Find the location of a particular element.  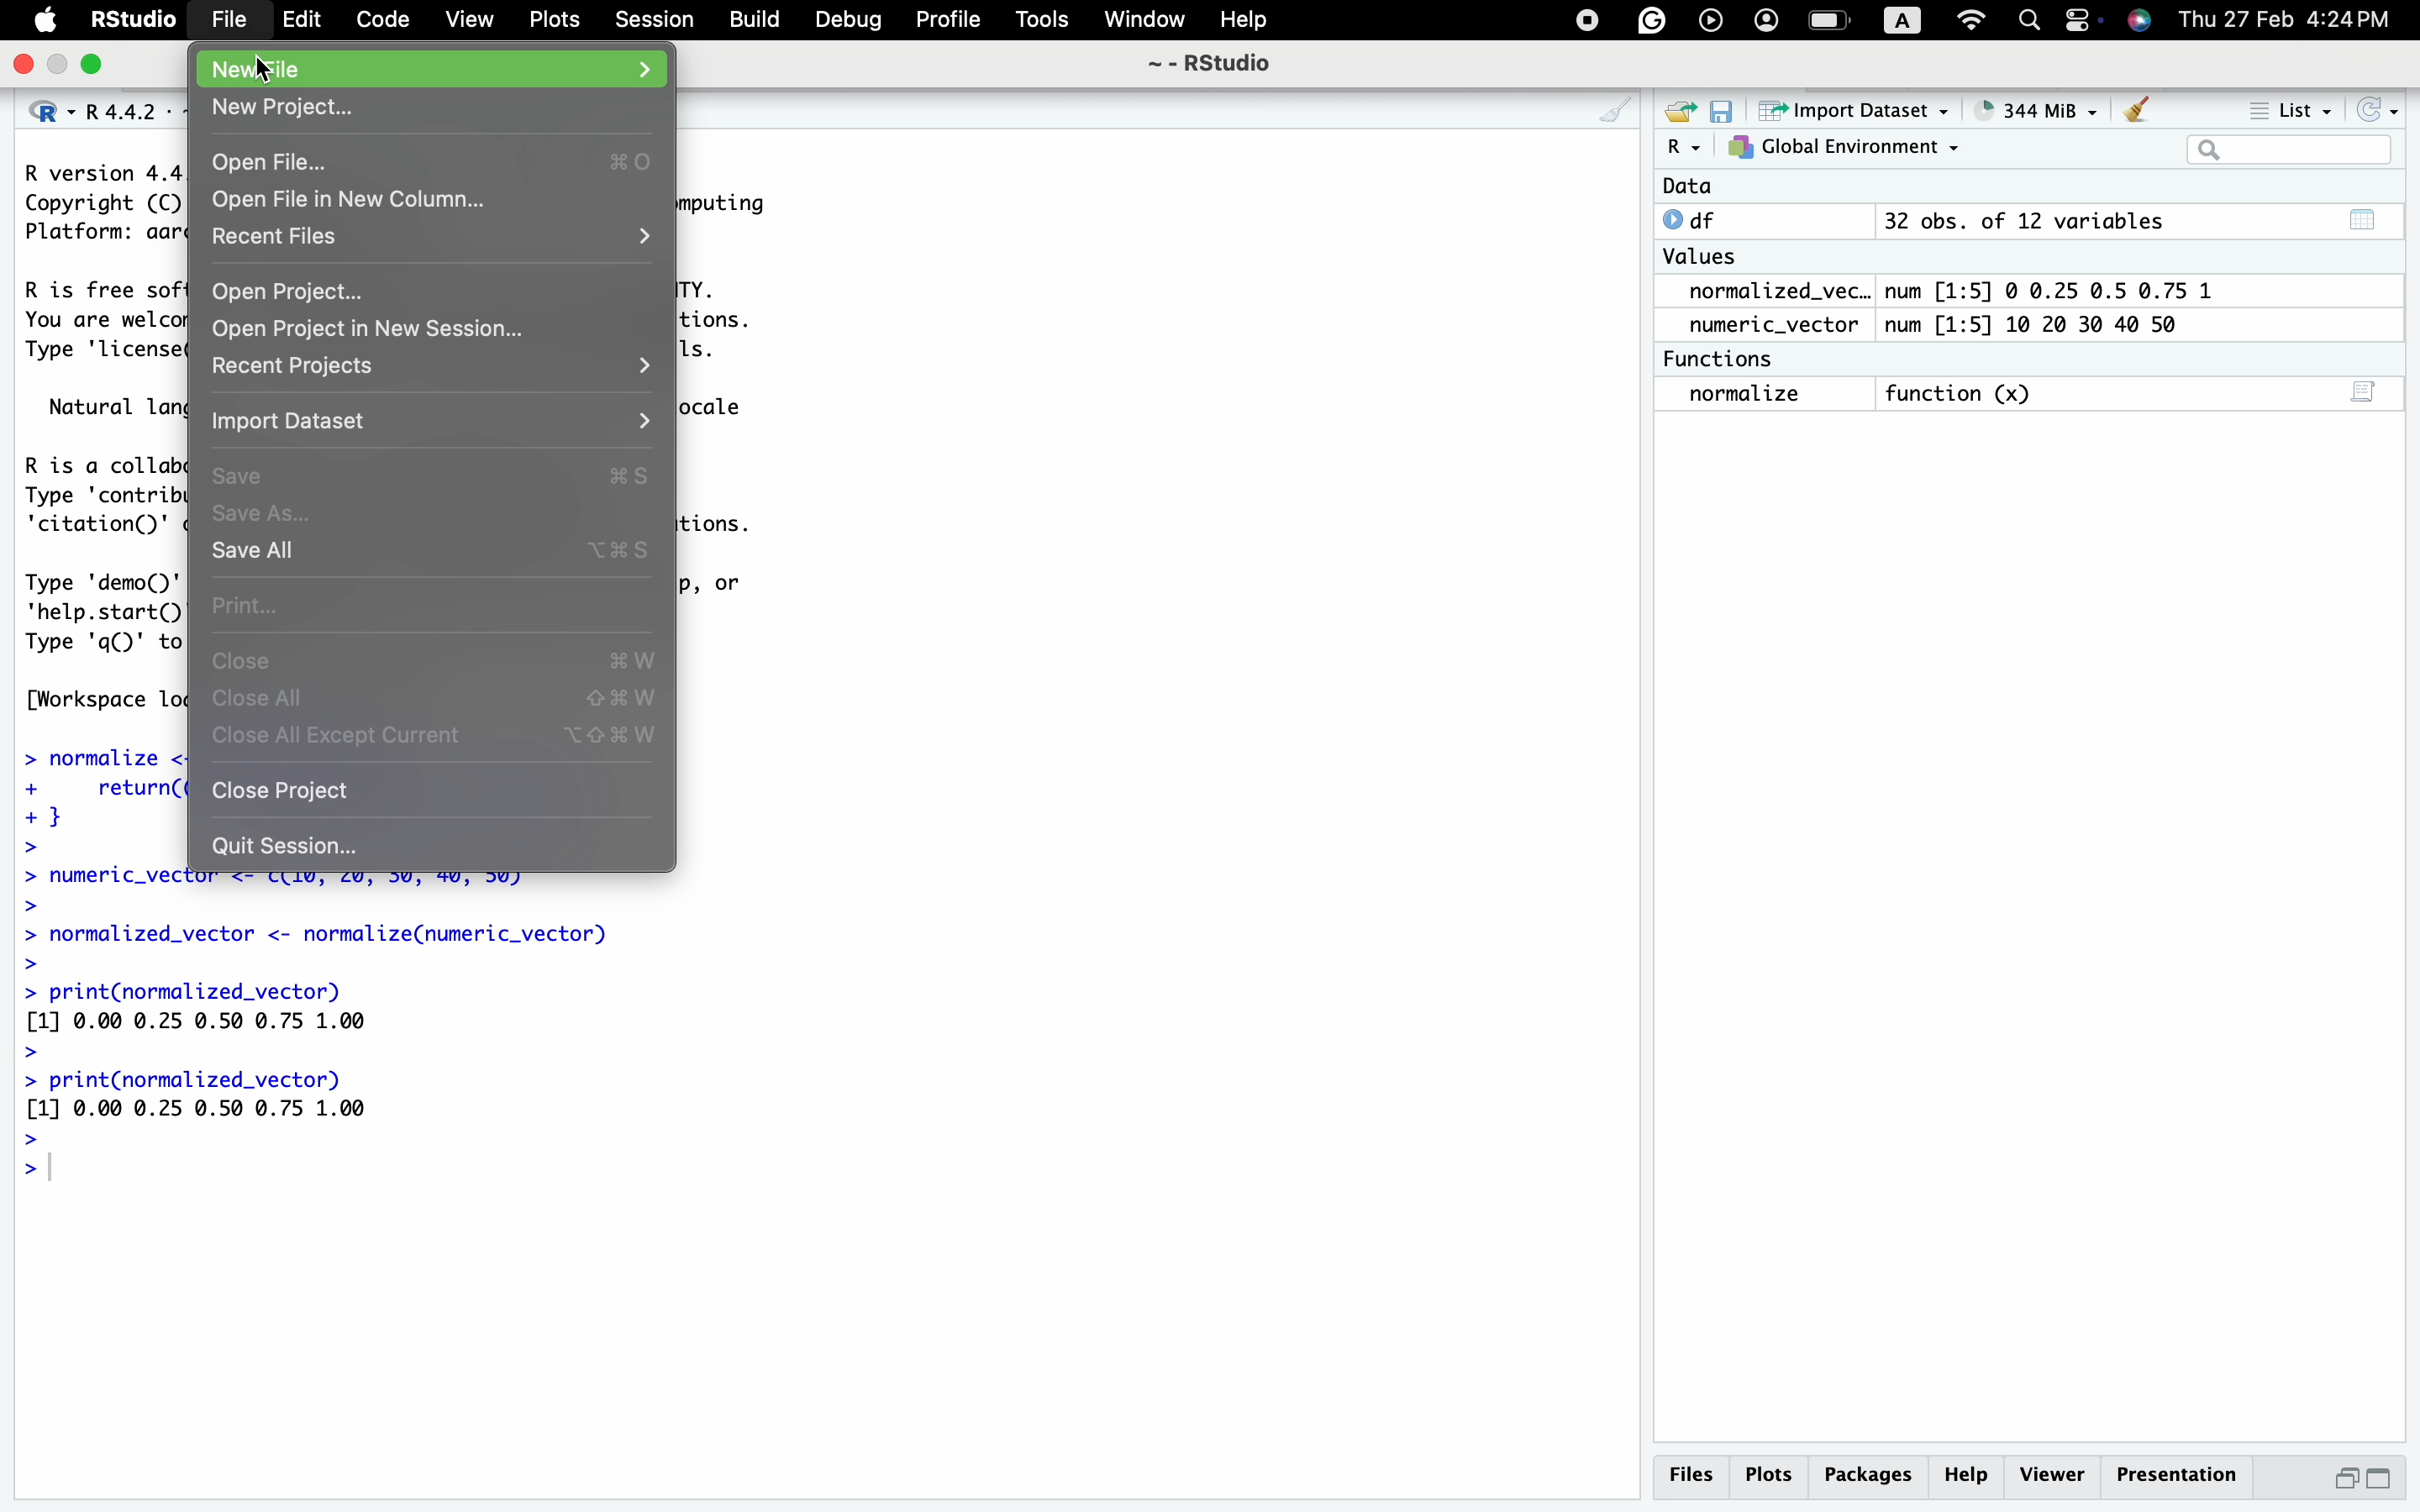

Session is located at coordinates (651, 22).